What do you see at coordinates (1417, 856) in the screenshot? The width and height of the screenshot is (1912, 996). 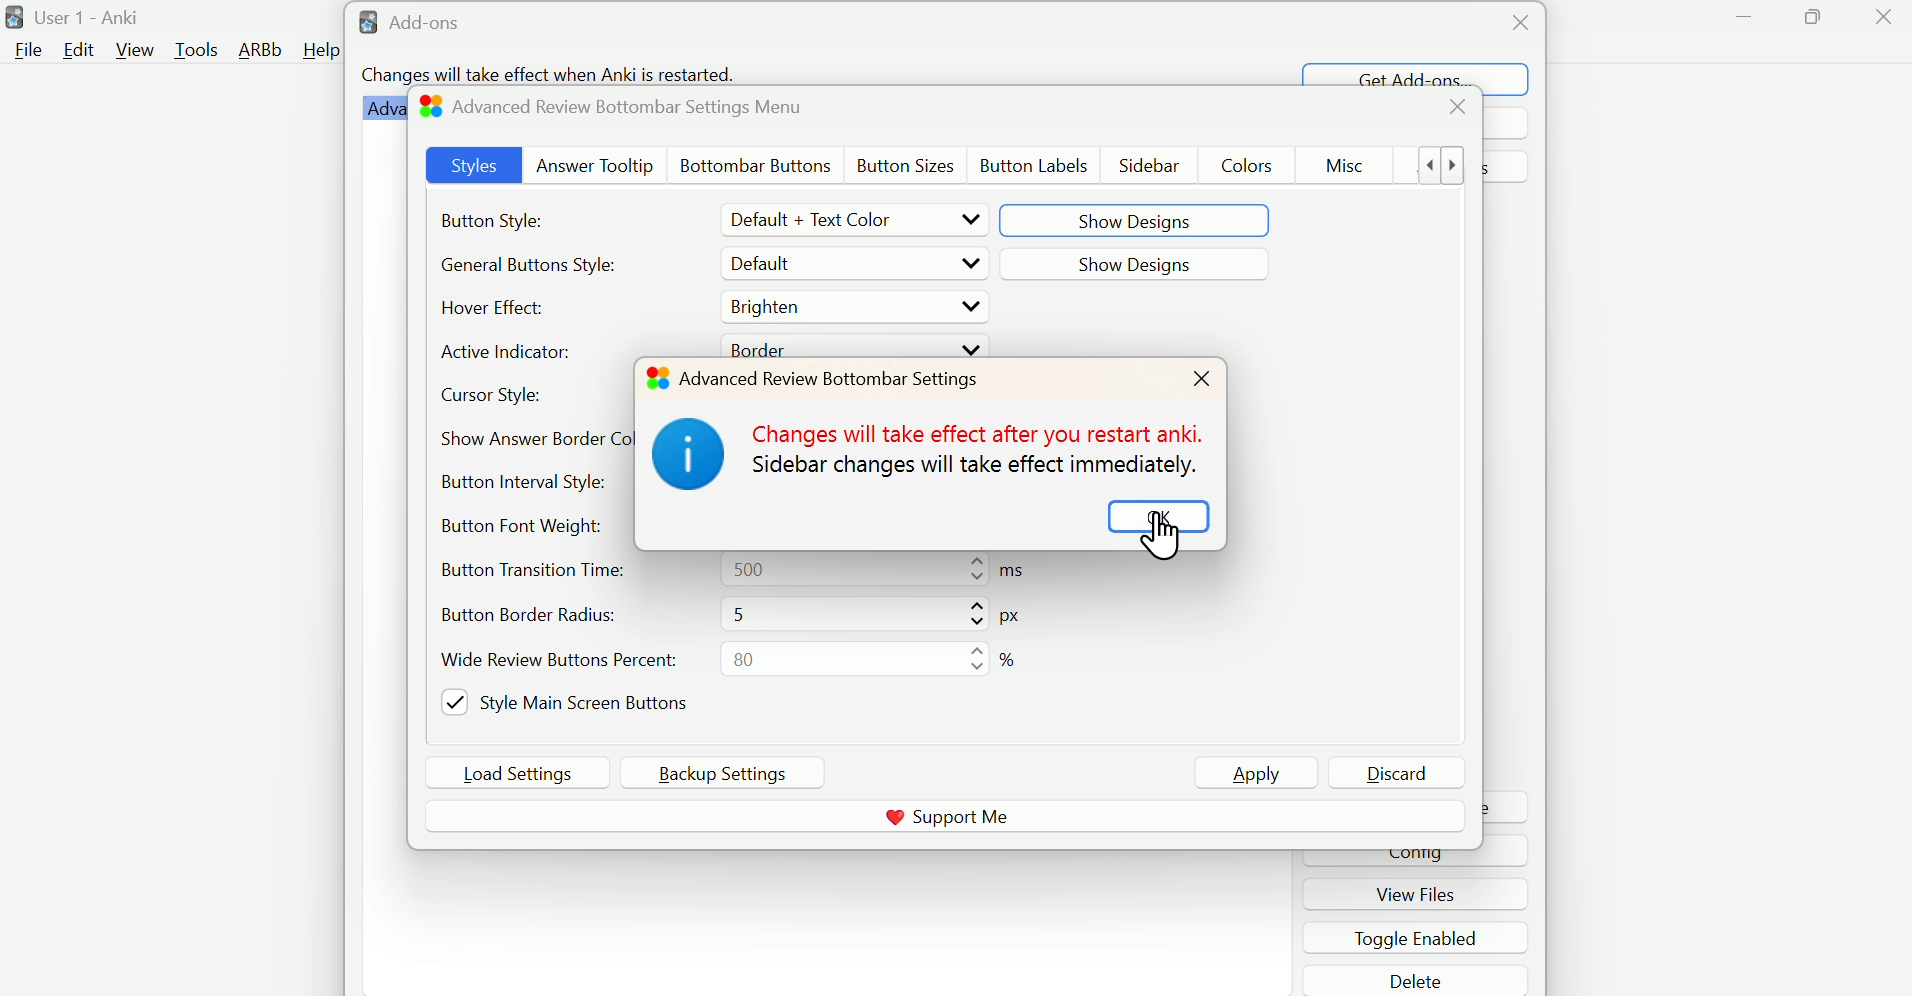 I see `cinfig` at bounding box center [1417, 856].